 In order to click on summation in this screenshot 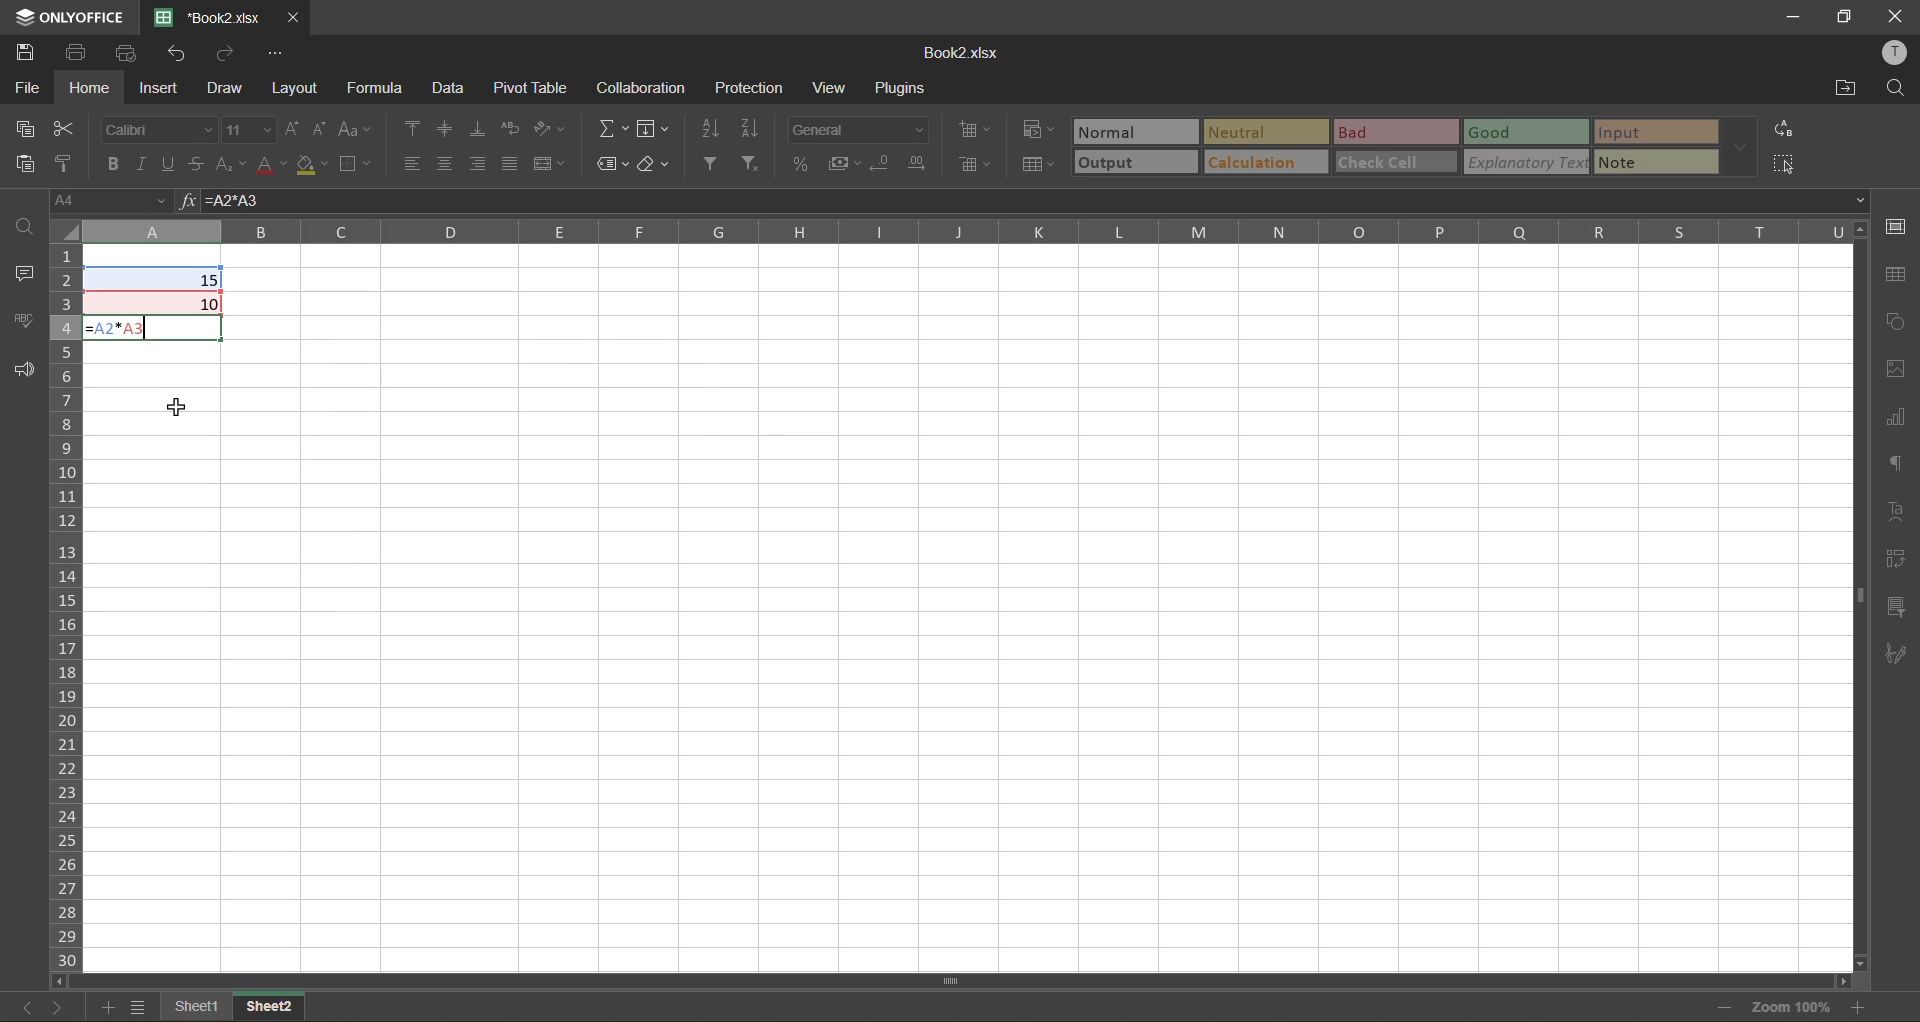, I will do `click(615, 128)`.